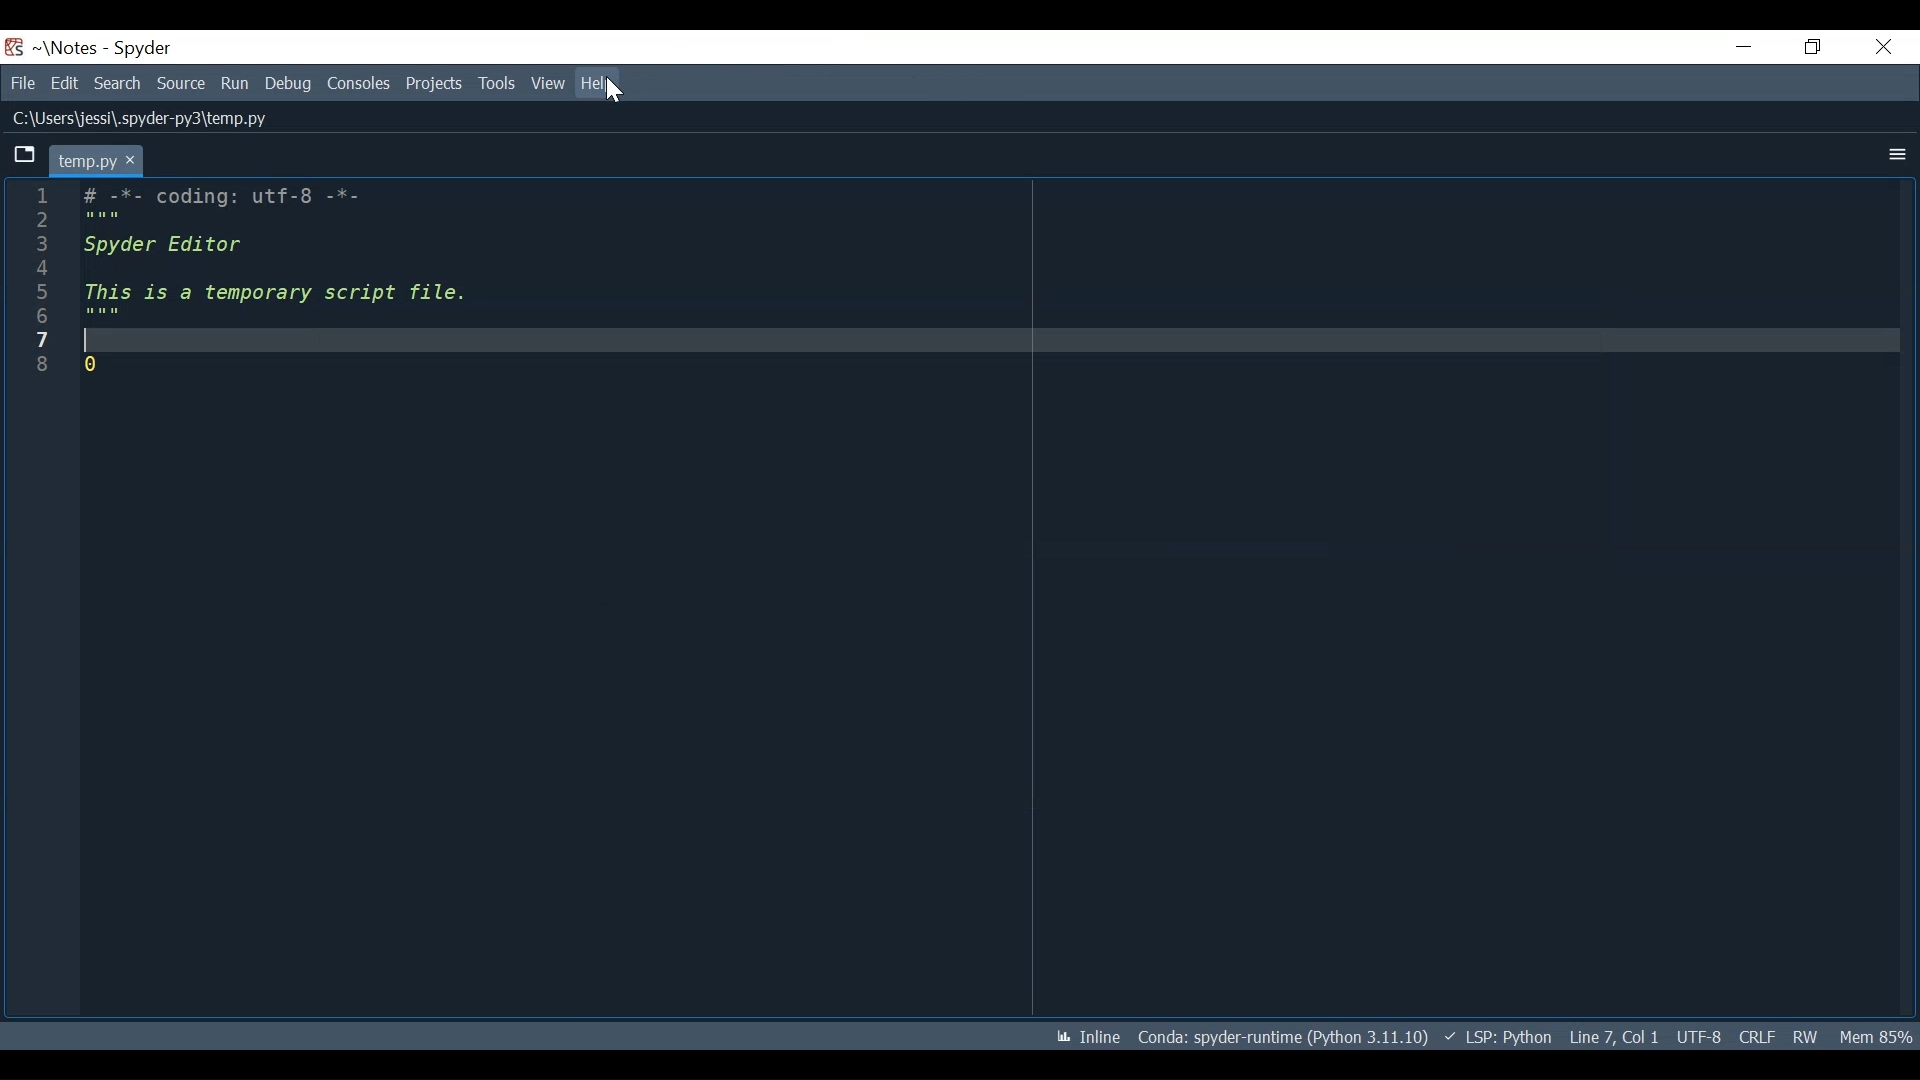  What do you see at coordinates (1812, 46) in the screenshot?
I see `Restore` at bounding box center [1812, 46].